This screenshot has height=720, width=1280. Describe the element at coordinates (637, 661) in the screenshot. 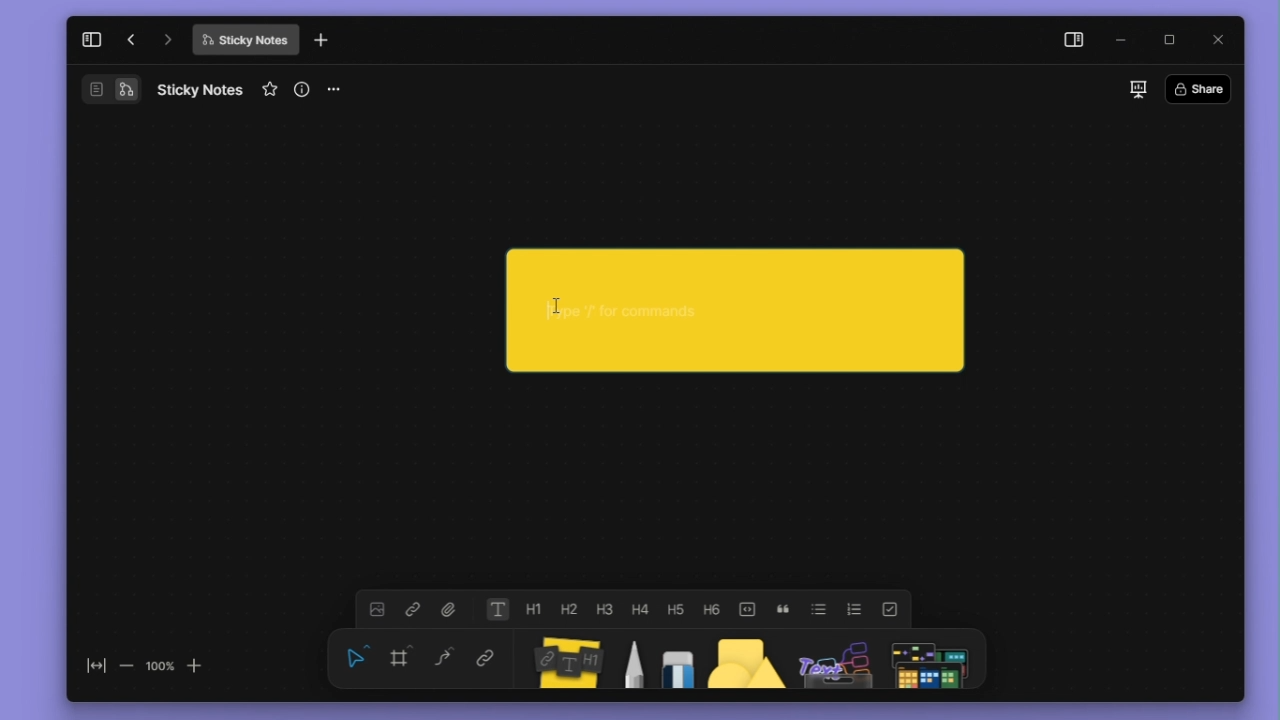

I see `pen` at that location.